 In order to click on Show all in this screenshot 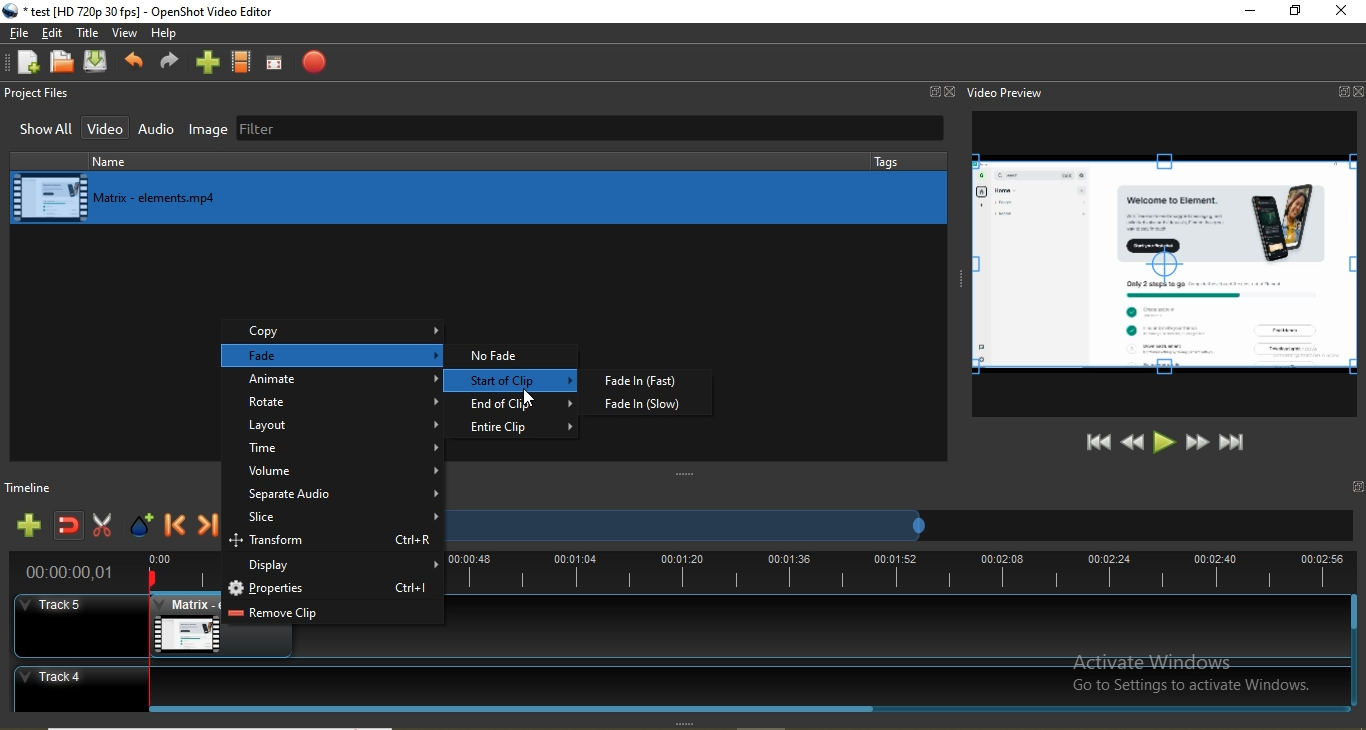, I will do `click(41, 132)`.